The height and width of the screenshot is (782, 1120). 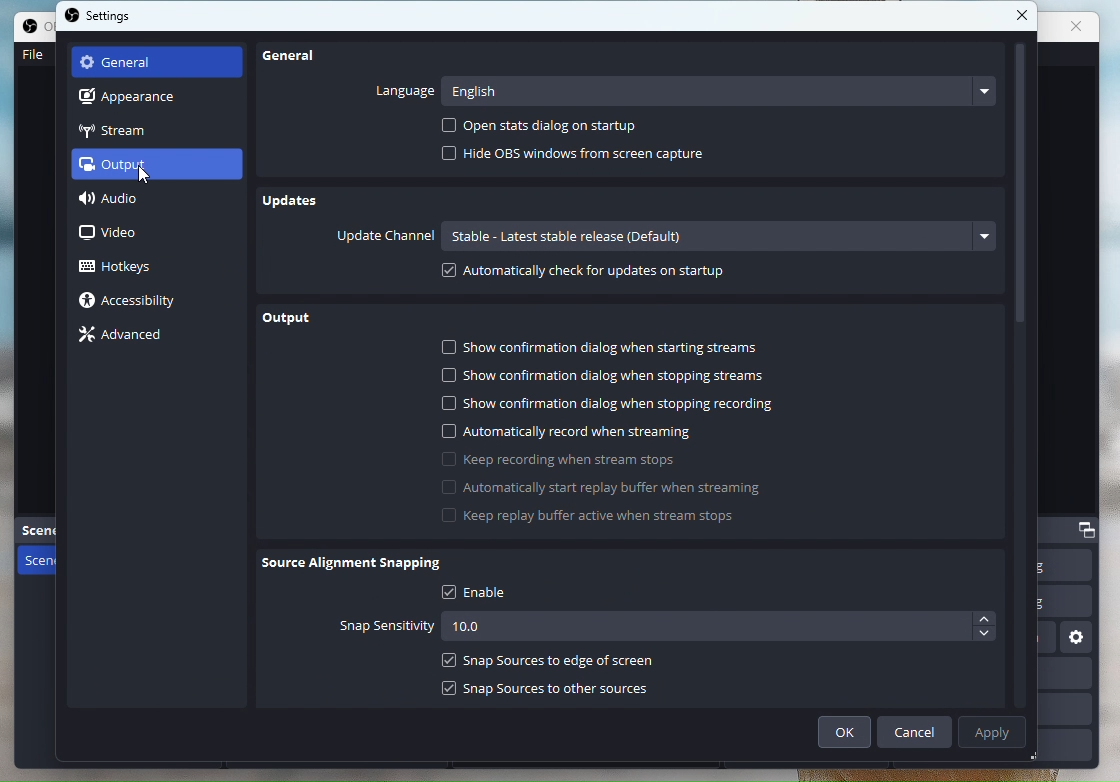 I want to click on Apply, so click(x=994, y=731).